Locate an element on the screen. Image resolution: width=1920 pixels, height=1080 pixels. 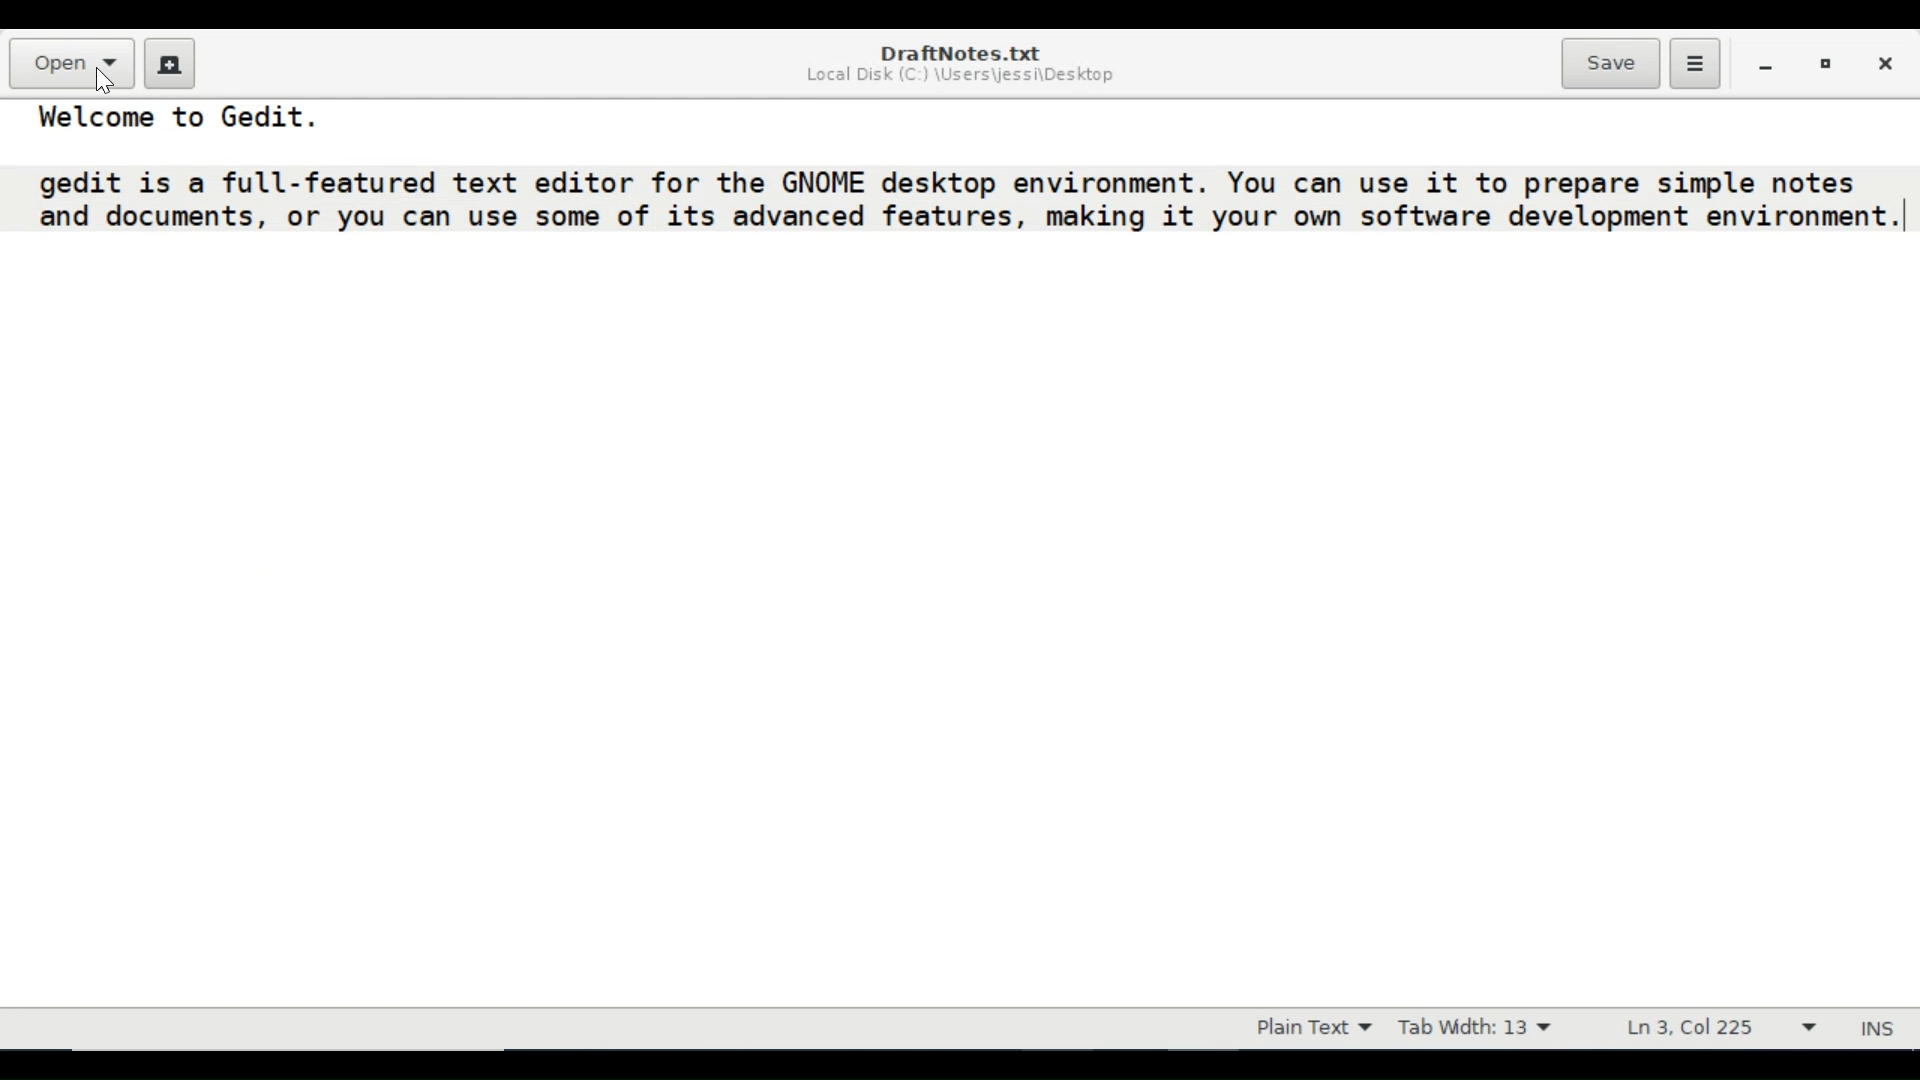
Insert Mode is located at coordinates (1880, 1029).